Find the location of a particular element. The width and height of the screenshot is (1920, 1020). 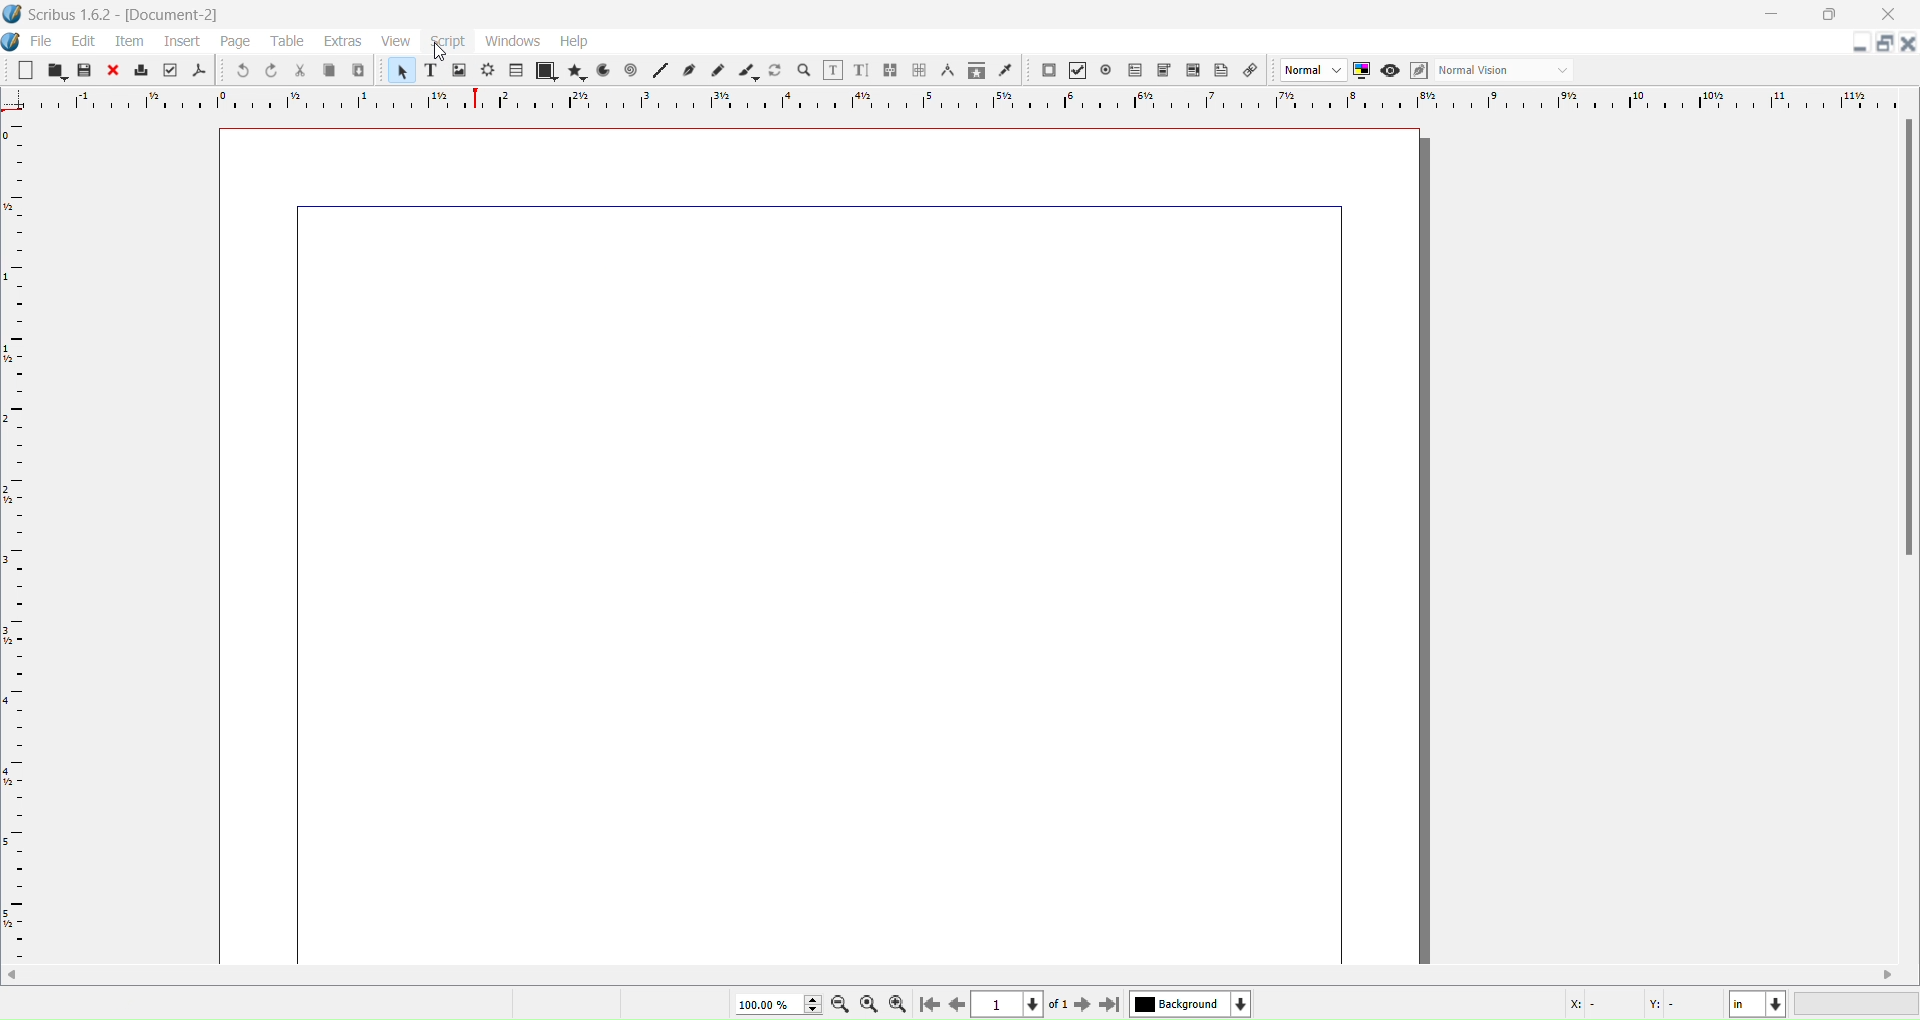

PDF Radio Button is located at coordinates (1106, 71).